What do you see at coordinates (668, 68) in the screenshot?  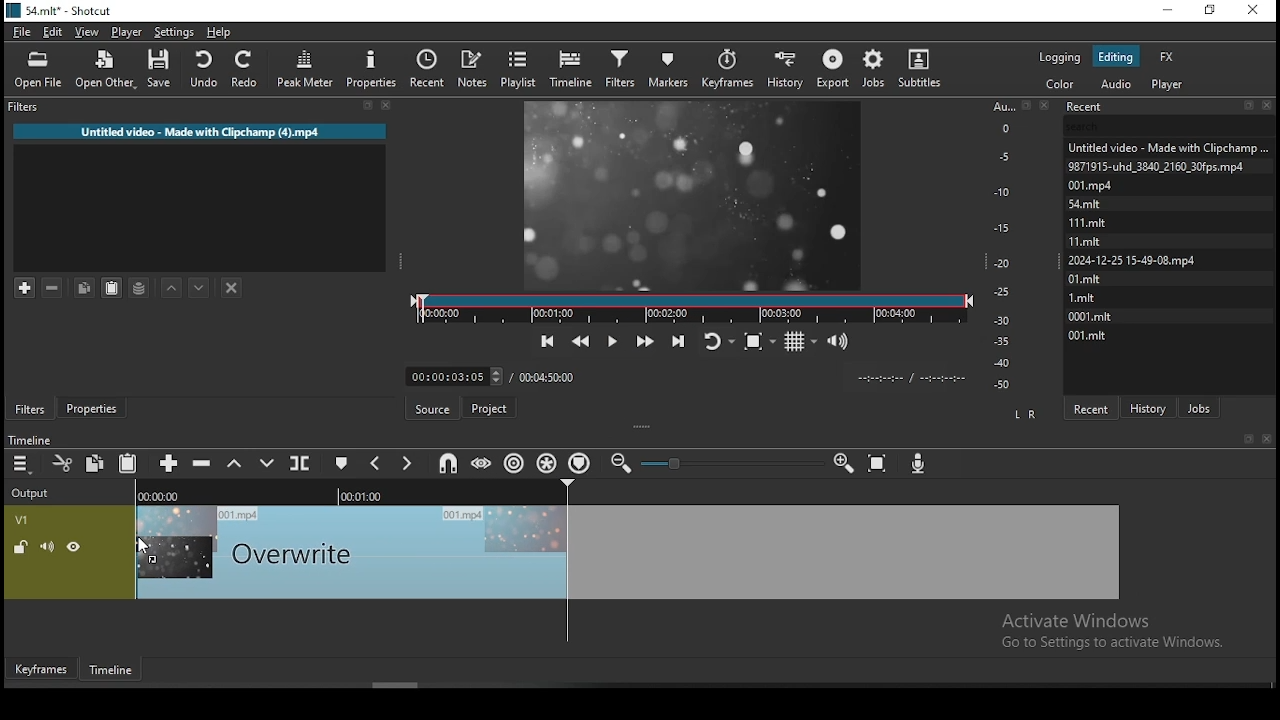 I see `markers` at bounding box center [668, 68].